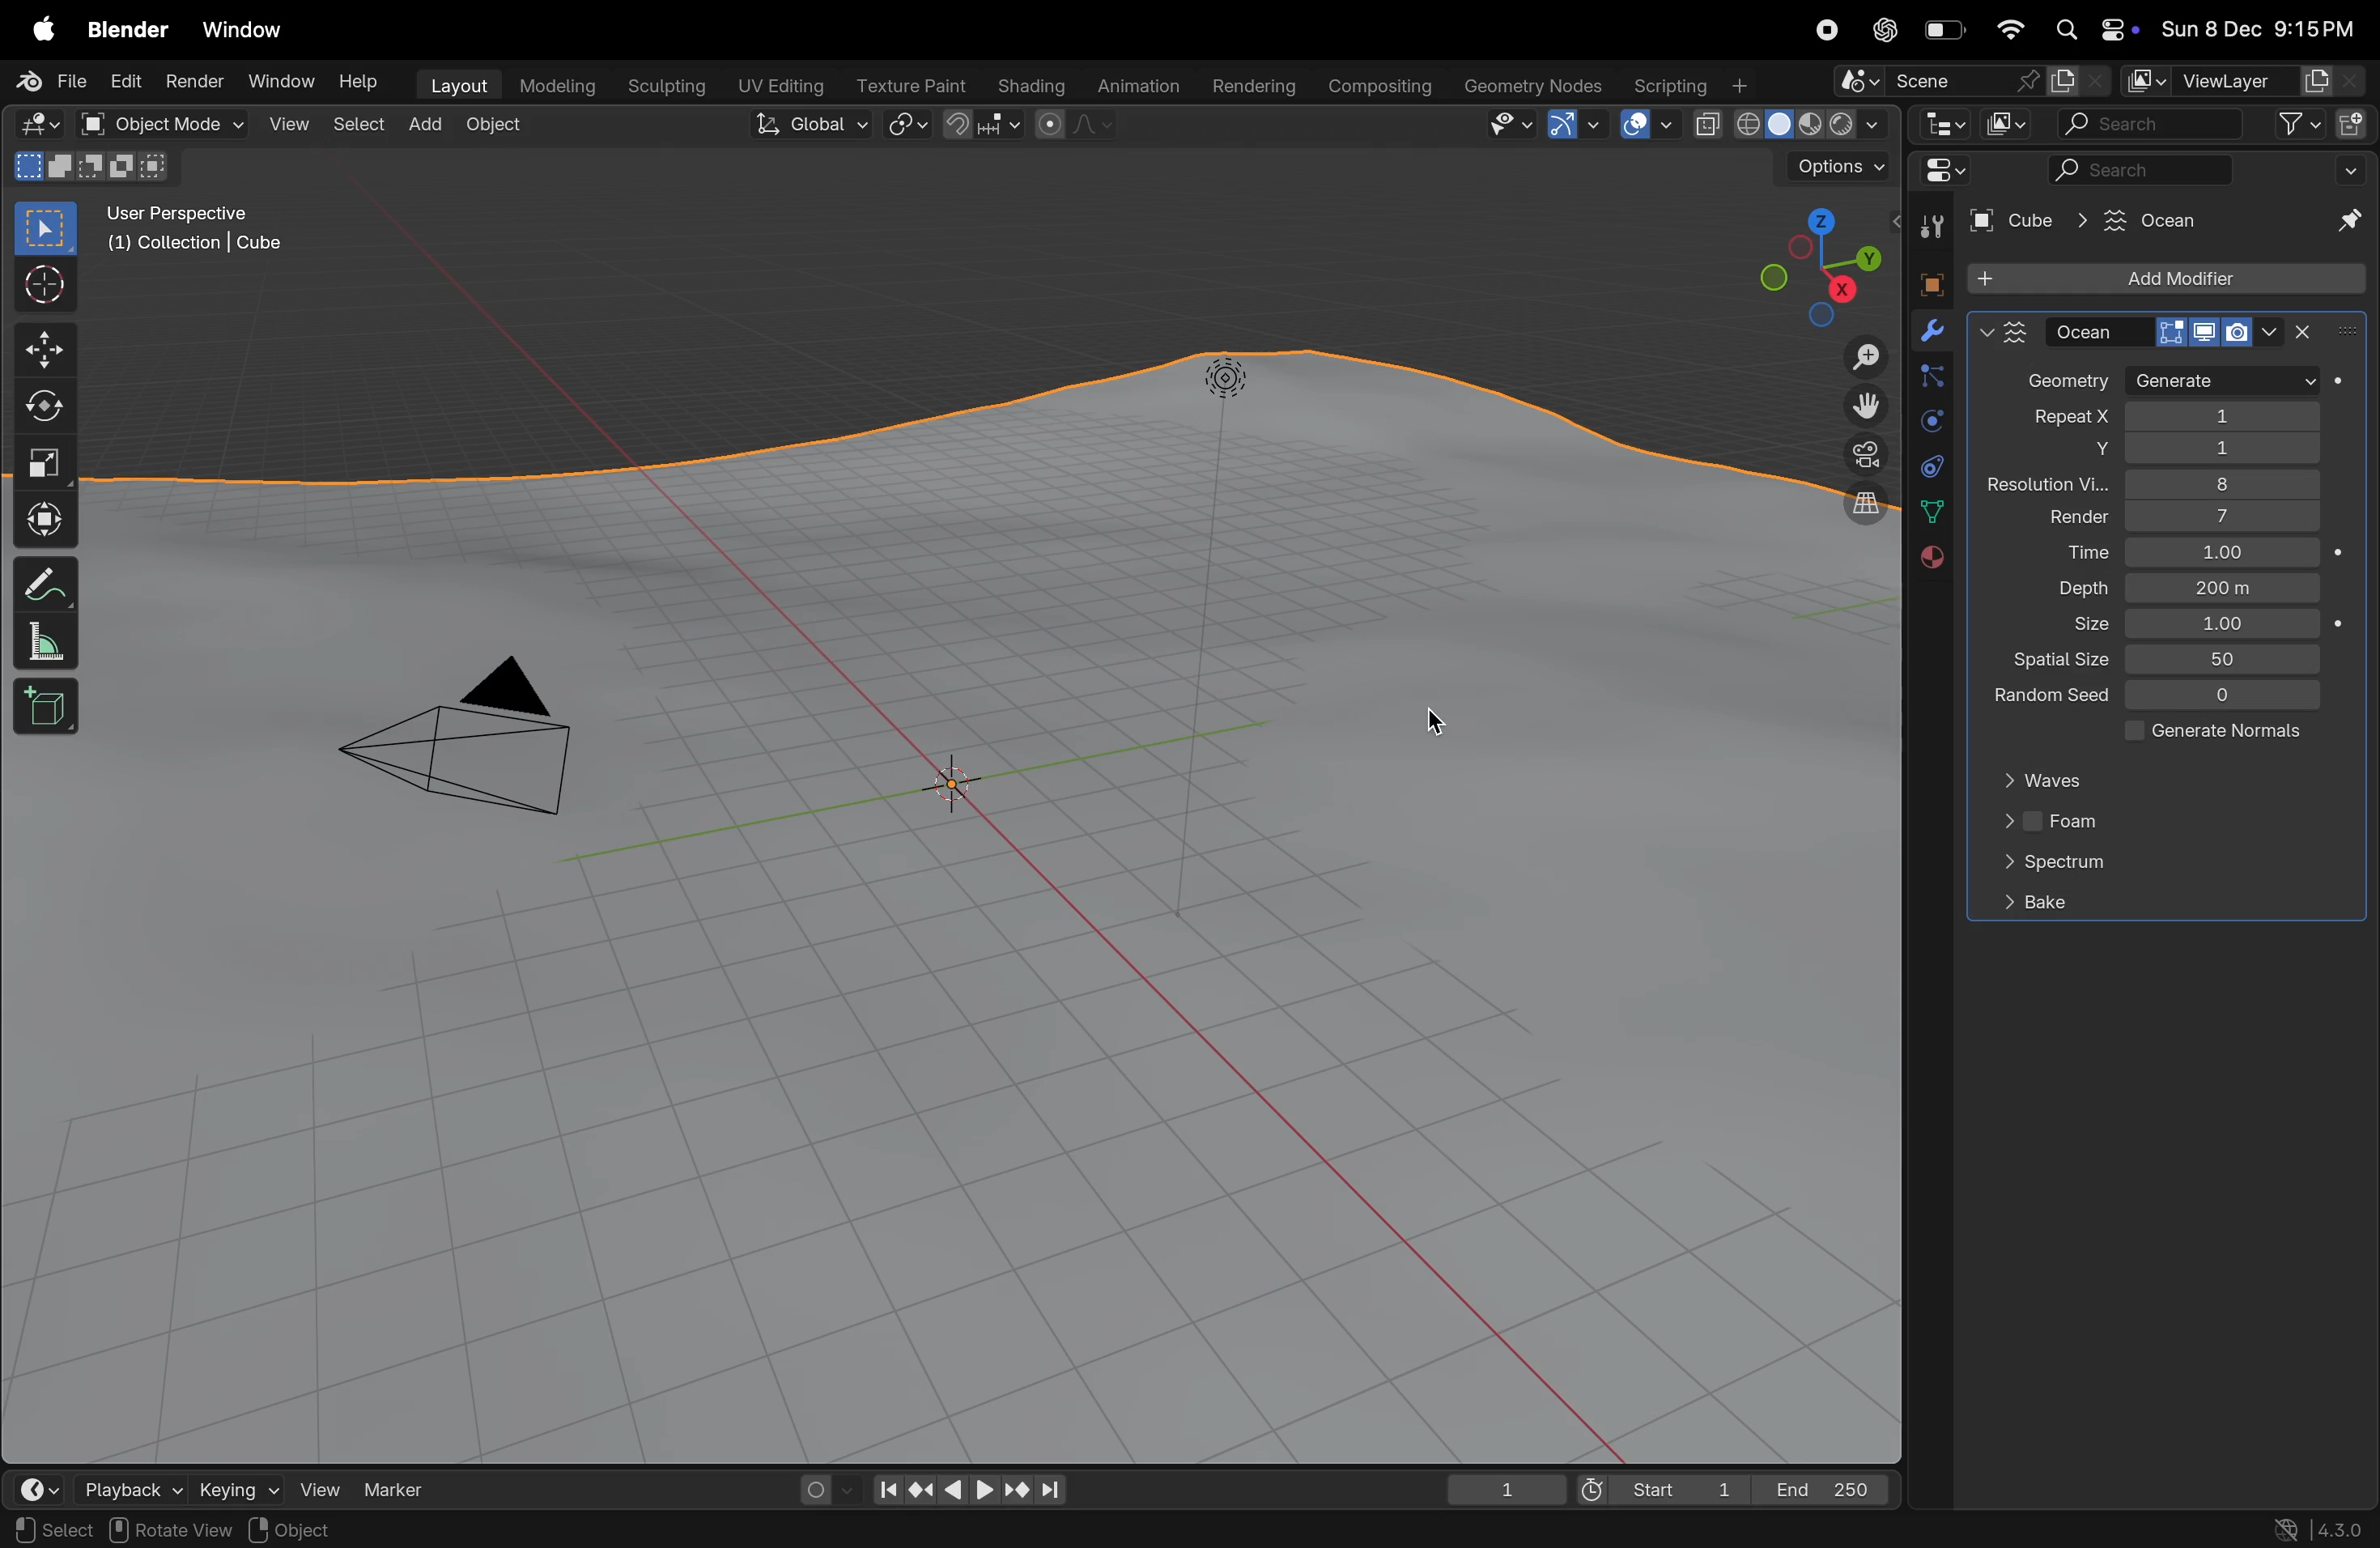 The width and height of the screenshot is (2380, 1548). I want to click on help, so click(362, 86).